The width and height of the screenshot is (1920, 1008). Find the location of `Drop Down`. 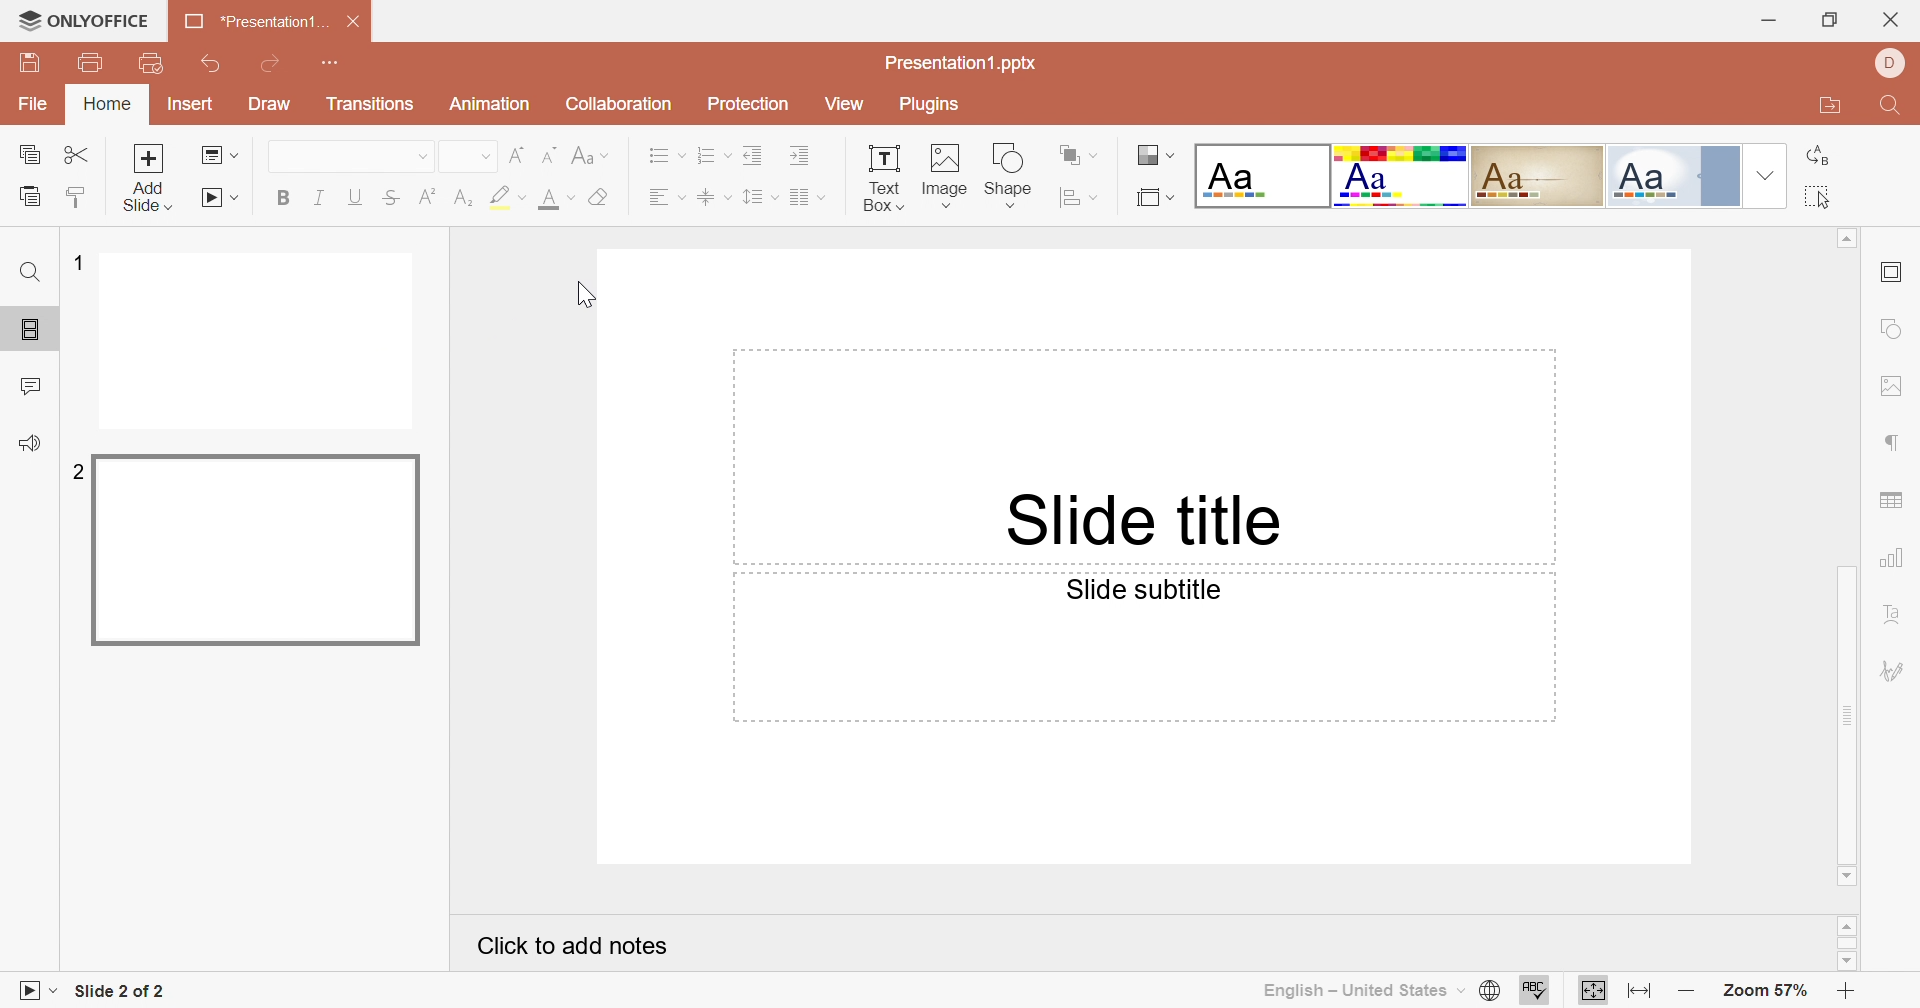

Drop Down is located at coordinates (416, 157).